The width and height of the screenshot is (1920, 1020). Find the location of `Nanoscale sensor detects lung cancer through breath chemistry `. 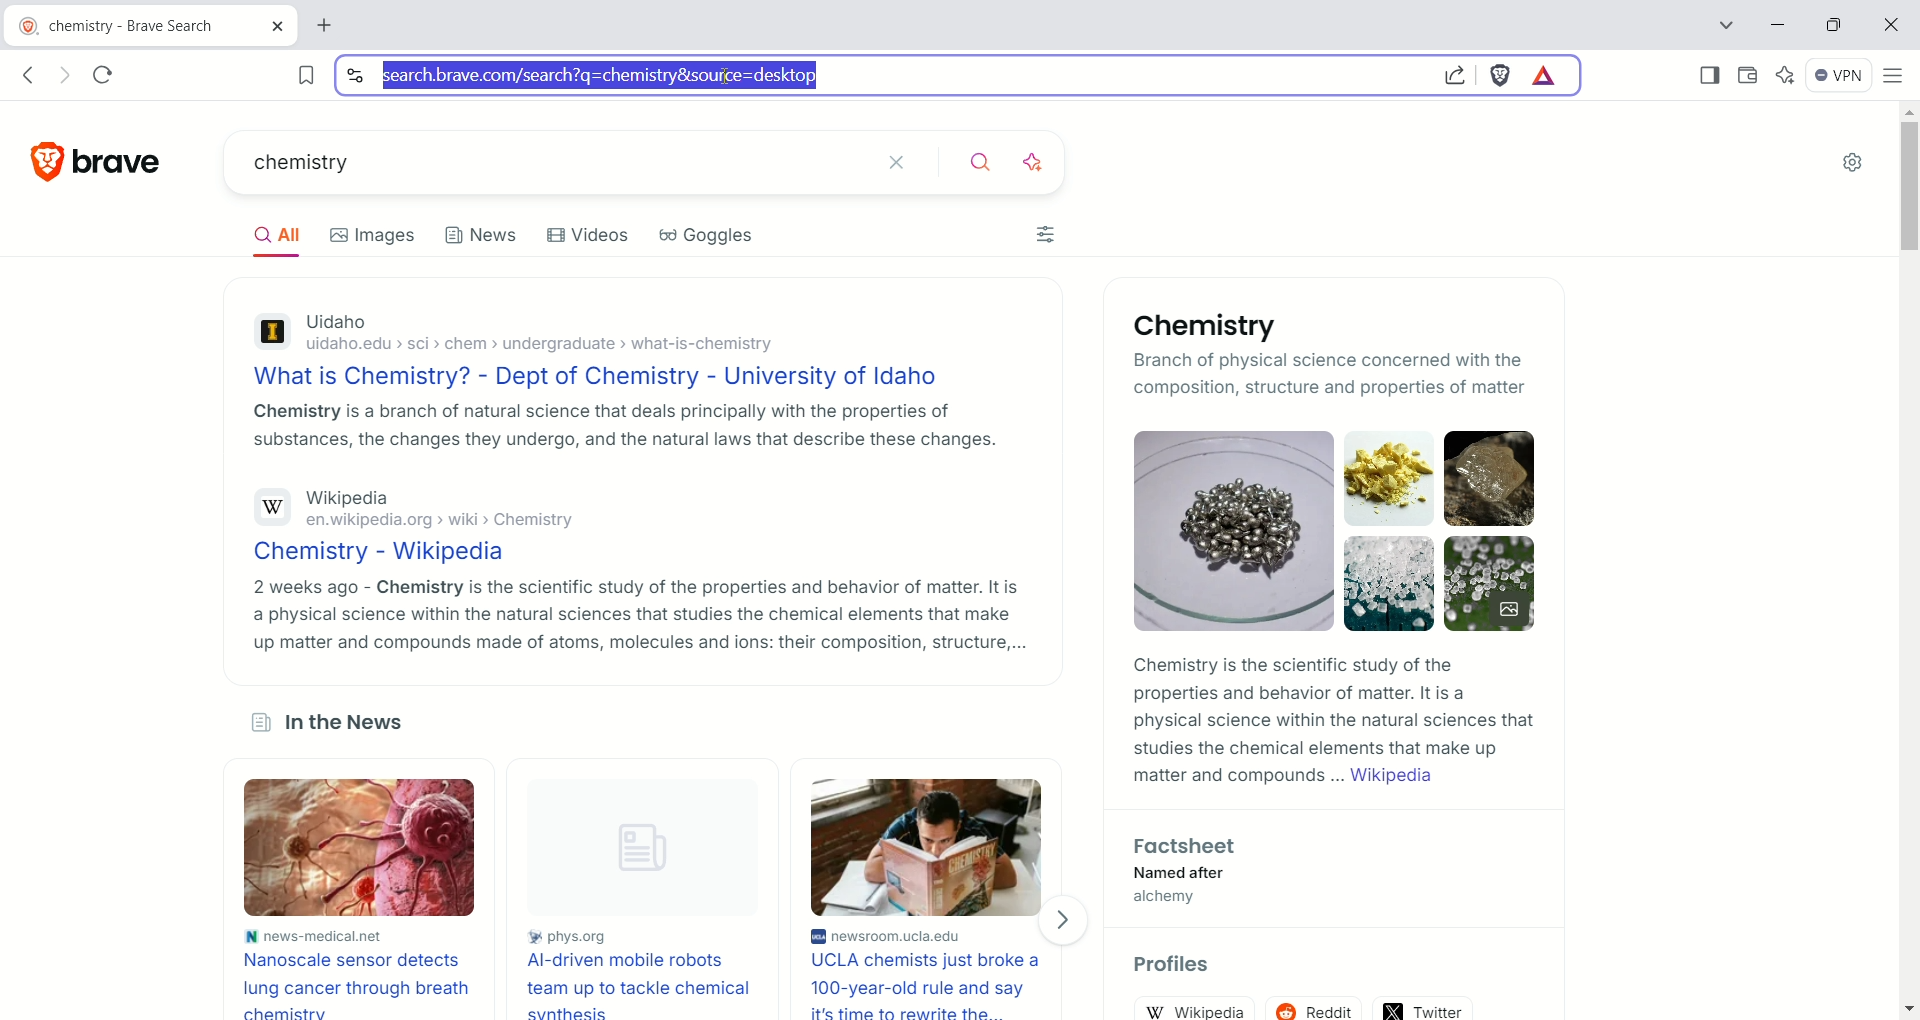

Nanoscale sensor detects lung cancer through breath chemistry  is located at coordinates (357, 983).